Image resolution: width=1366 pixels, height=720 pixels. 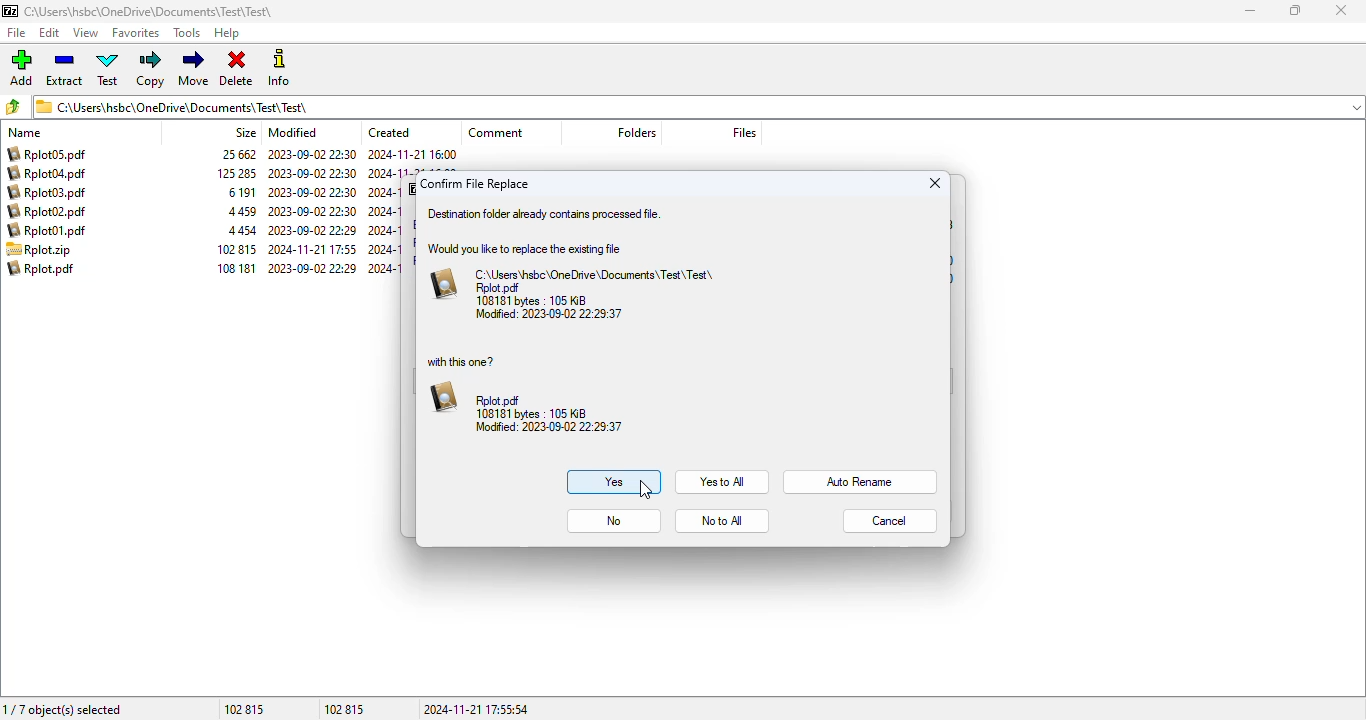 I want to click on name, so click(x=24, y=133).